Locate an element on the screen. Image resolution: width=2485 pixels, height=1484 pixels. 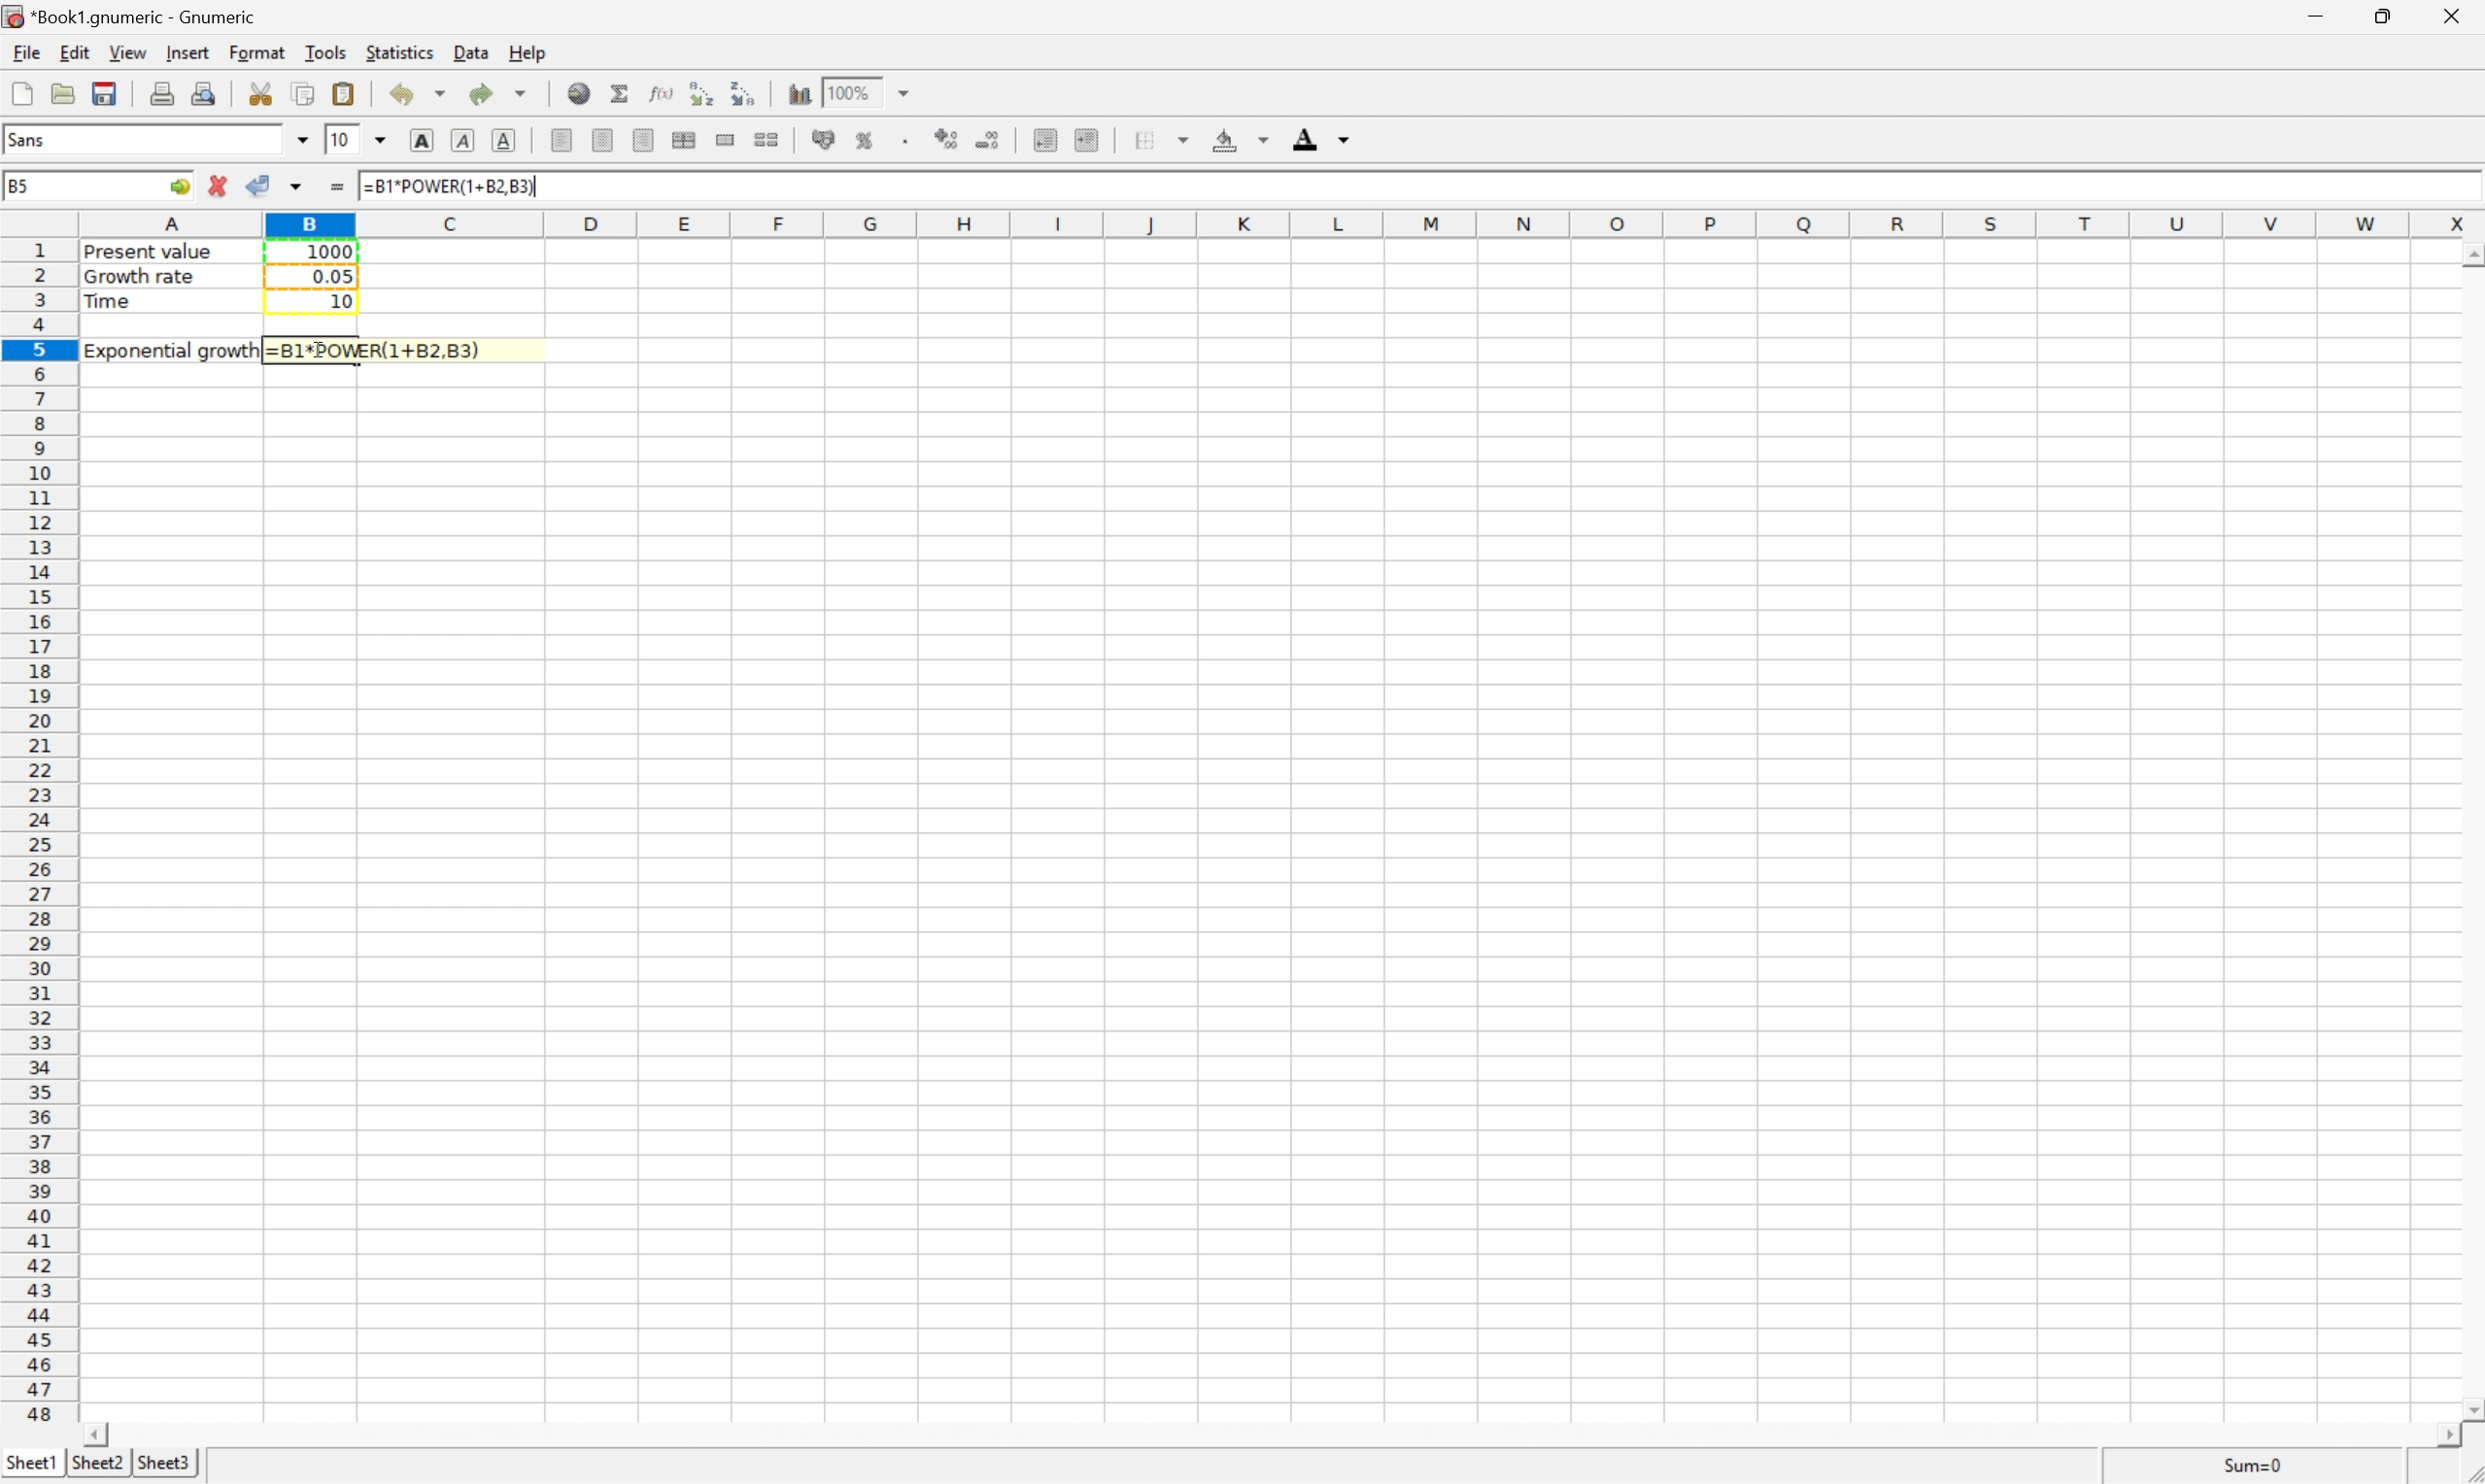
Drop Down is located at coordinates (302, 141).